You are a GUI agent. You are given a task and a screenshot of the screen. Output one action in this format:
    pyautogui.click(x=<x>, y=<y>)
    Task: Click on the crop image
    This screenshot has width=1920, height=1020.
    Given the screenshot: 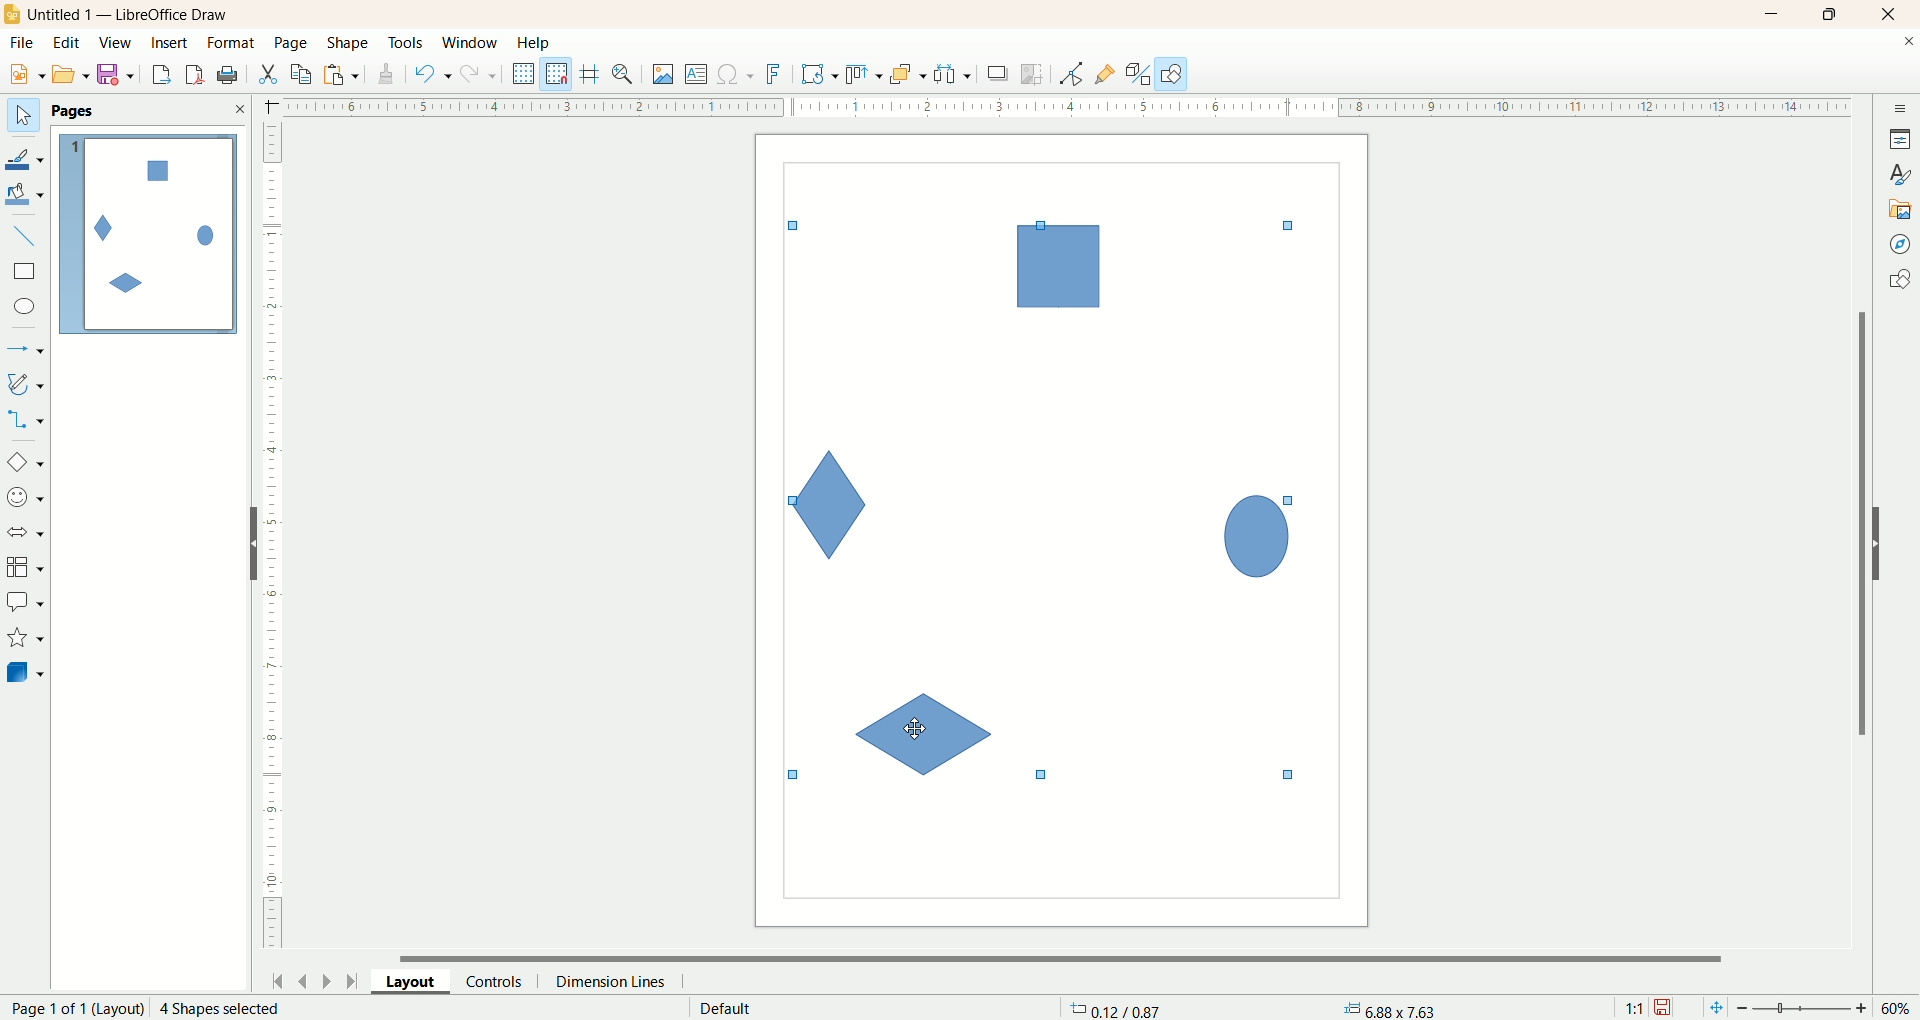 What is the action you would take?
    pyautogui.click(x=1033, y=74)
    